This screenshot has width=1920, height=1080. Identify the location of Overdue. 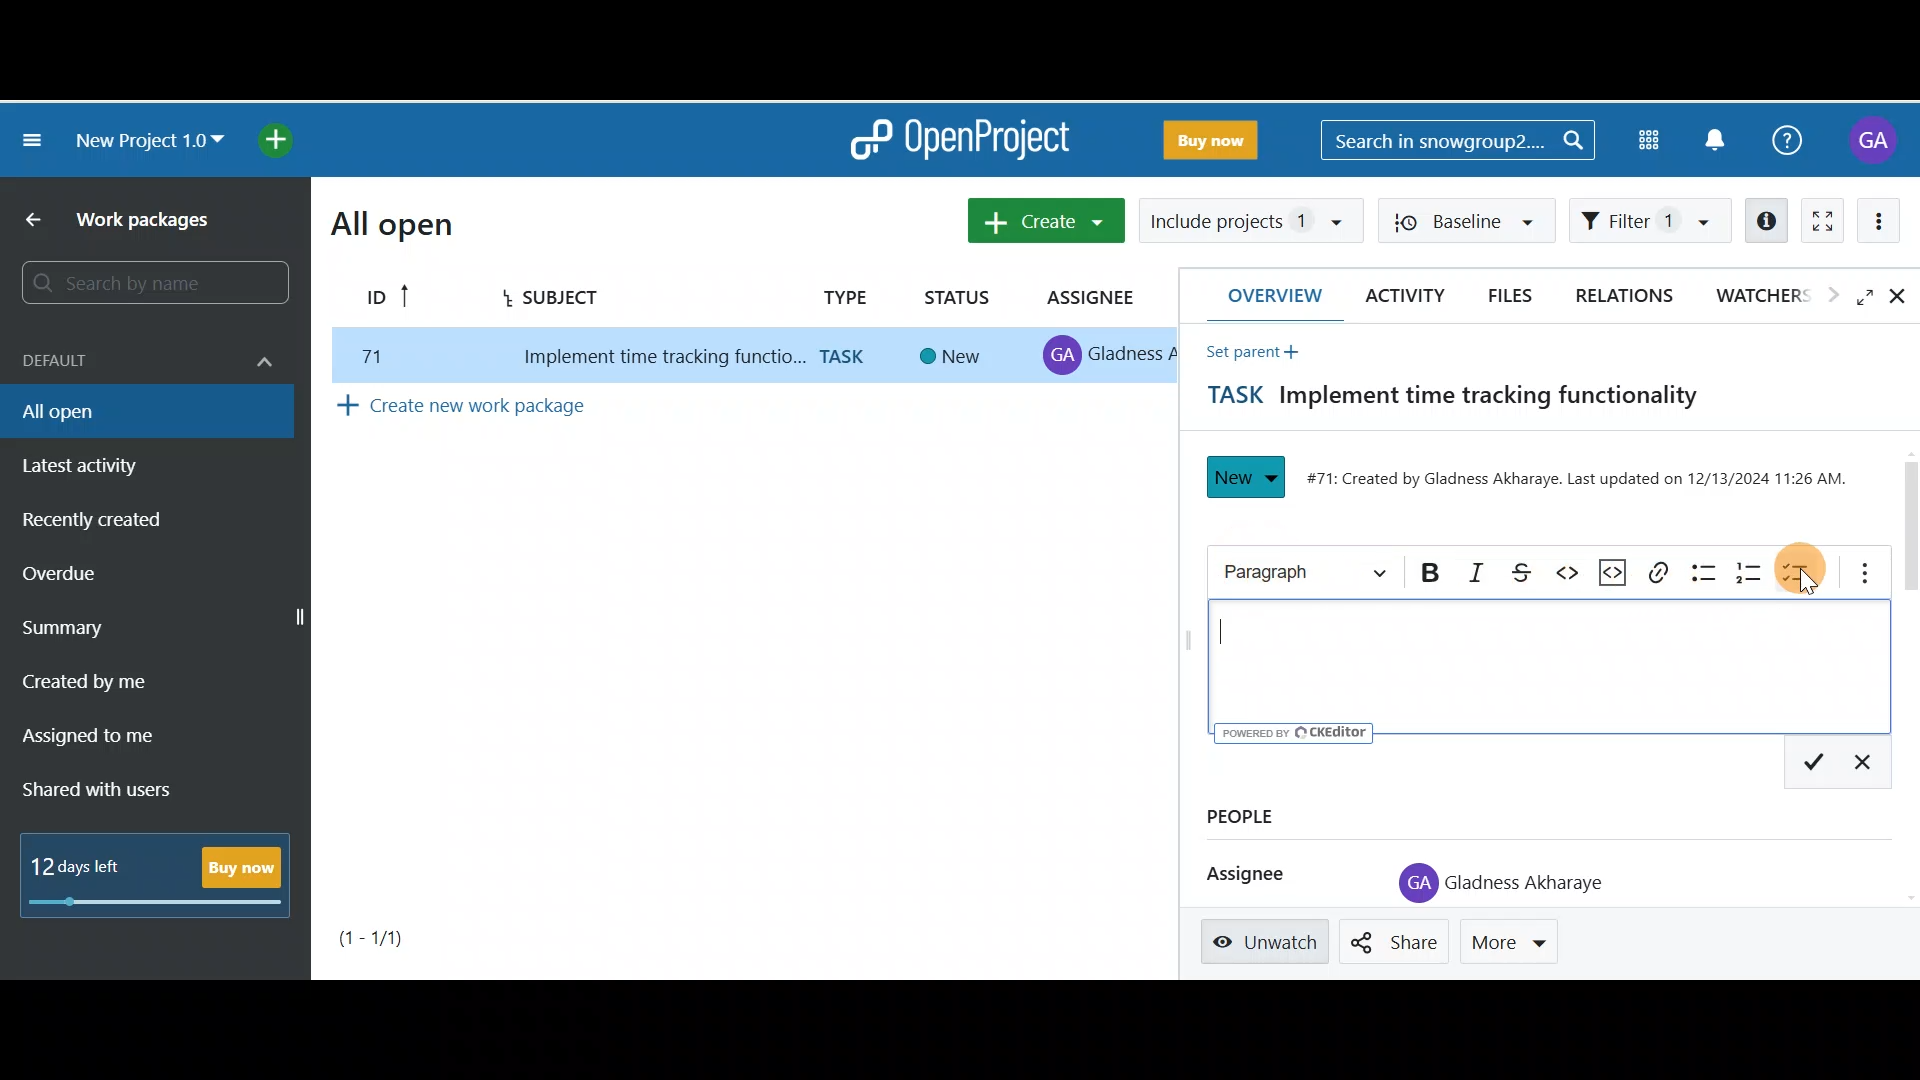
(84, 572).